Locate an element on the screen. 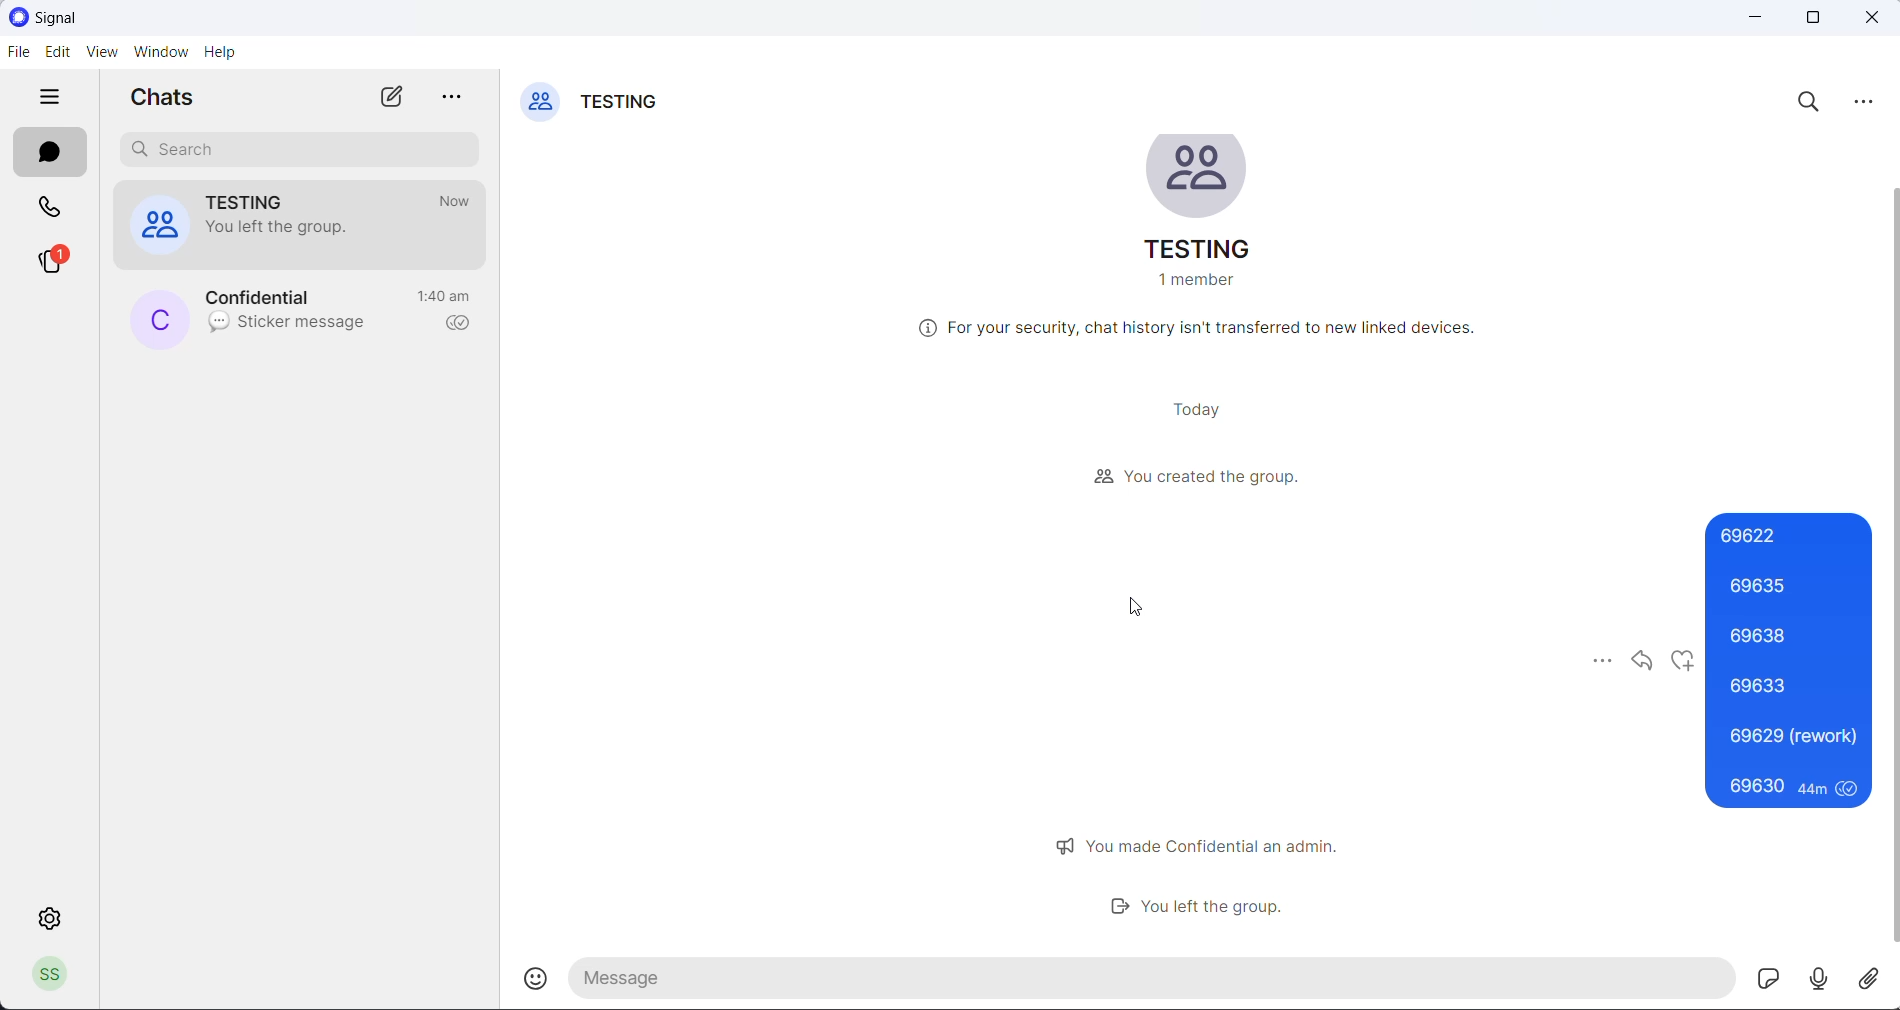 Image resolution: width=1900 pixels, height=1010 pixels. group cover photo is located at coordinates (1201, 177).